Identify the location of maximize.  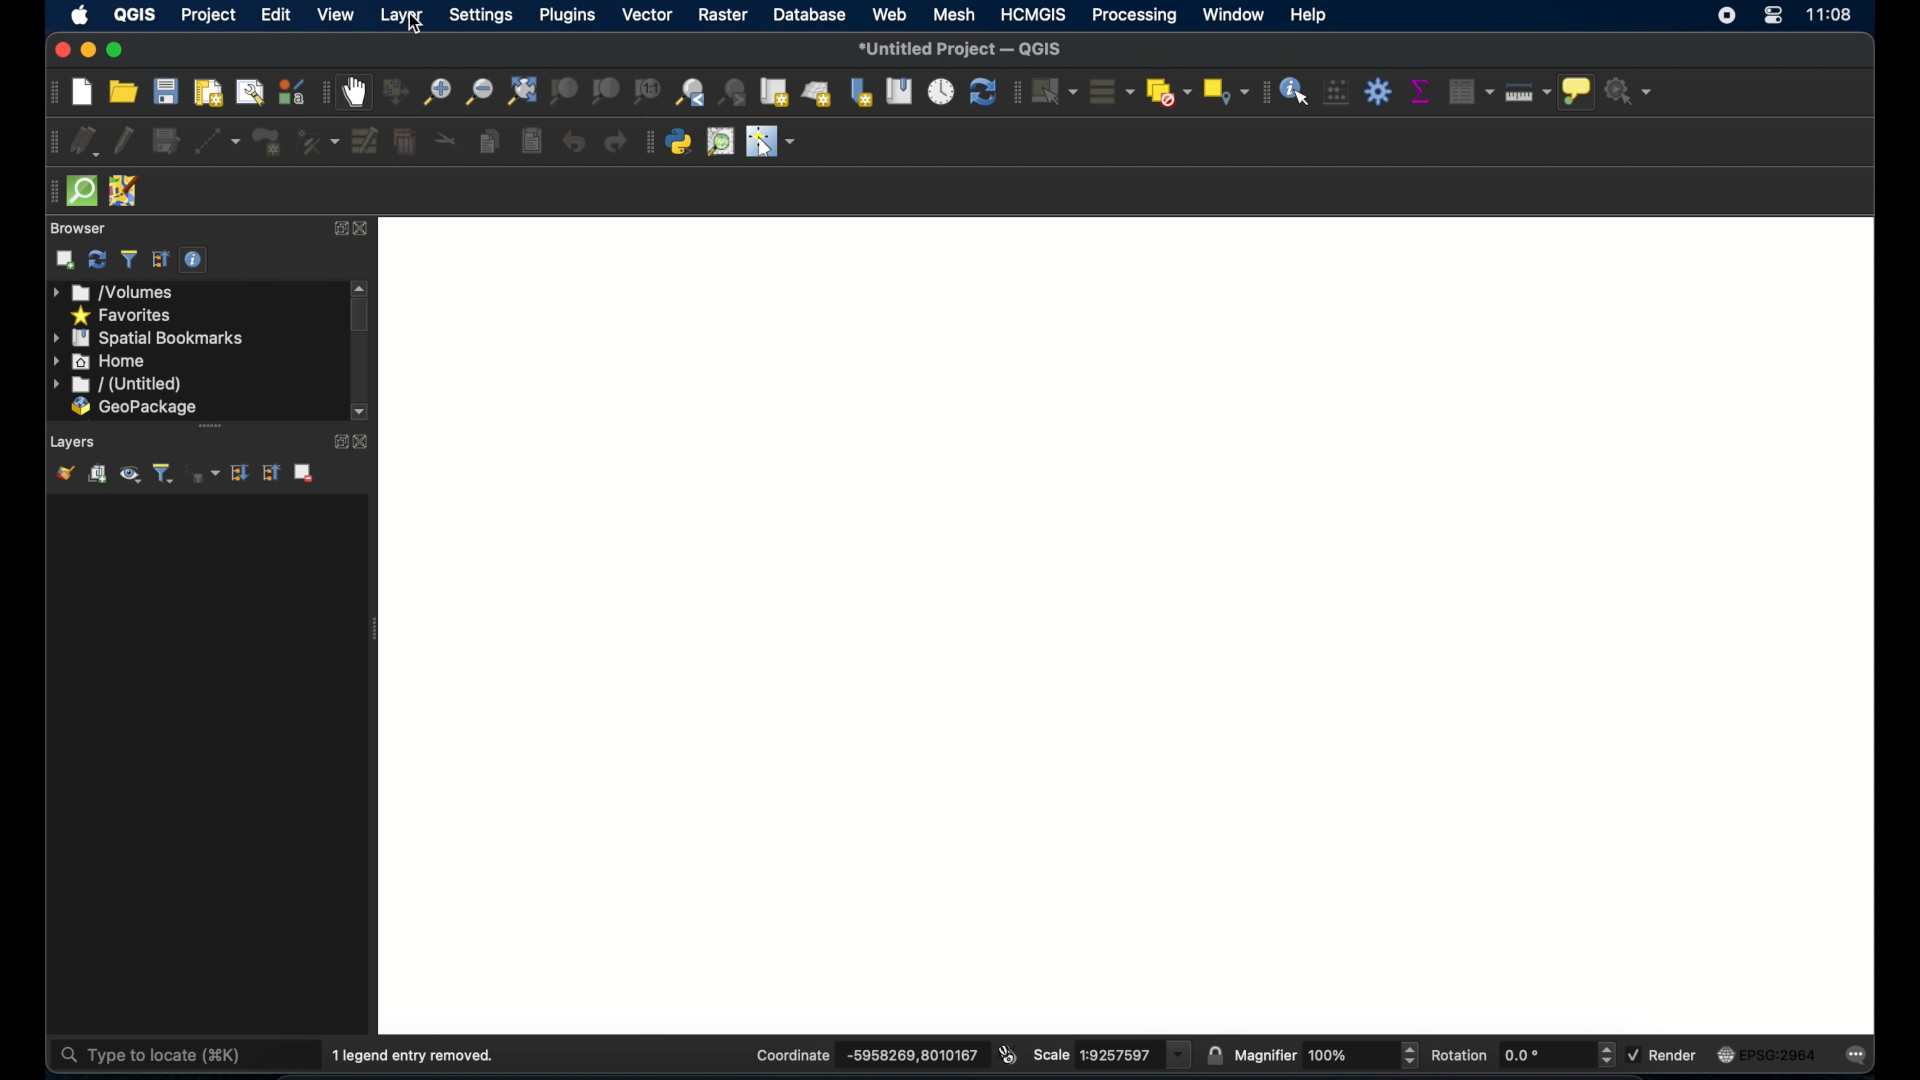
(115, 50).